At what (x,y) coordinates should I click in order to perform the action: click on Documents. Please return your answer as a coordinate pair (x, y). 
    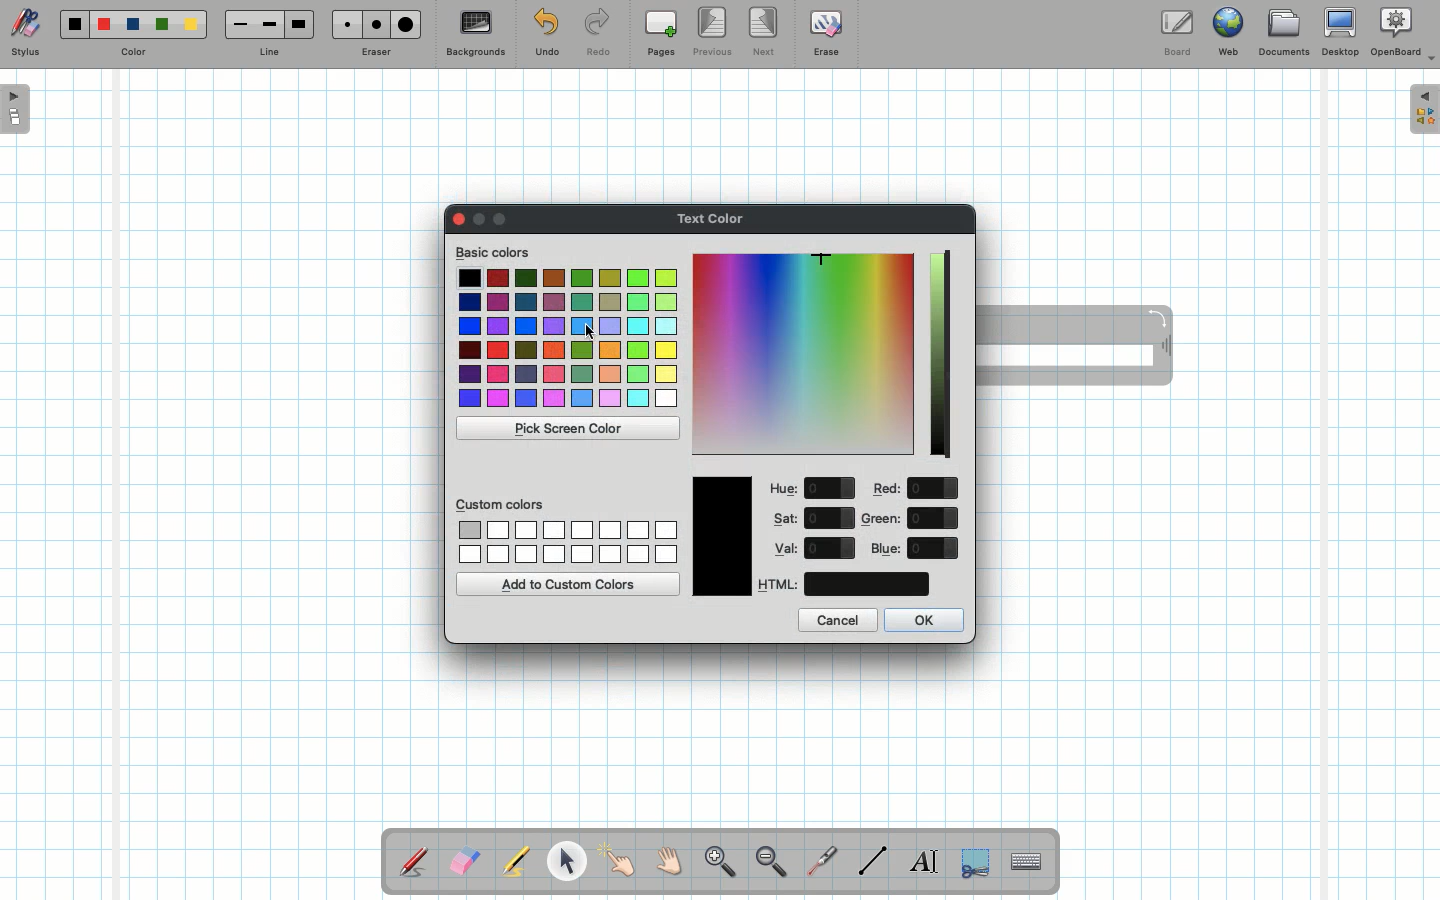
    Looking at the image, I should click on (1283, 35).